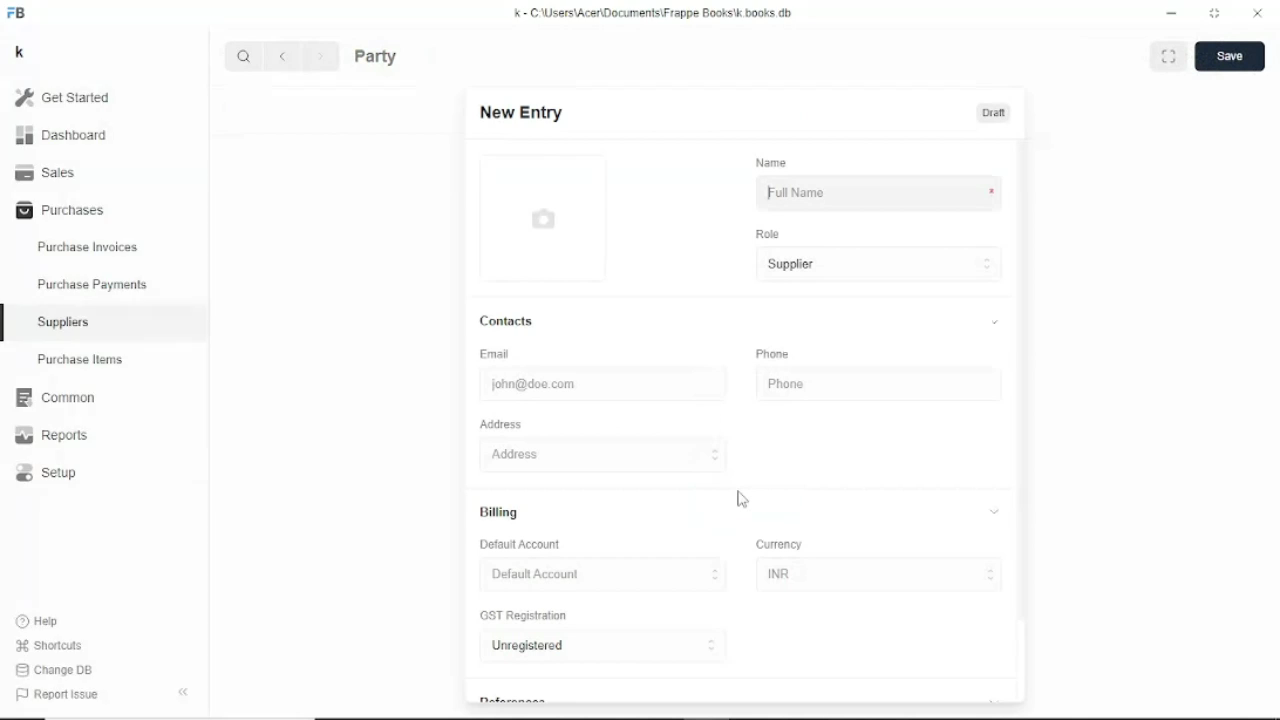  Describe the element at coordinates (48, 646) in the screenshot. I see `Shortcuts` at that location.